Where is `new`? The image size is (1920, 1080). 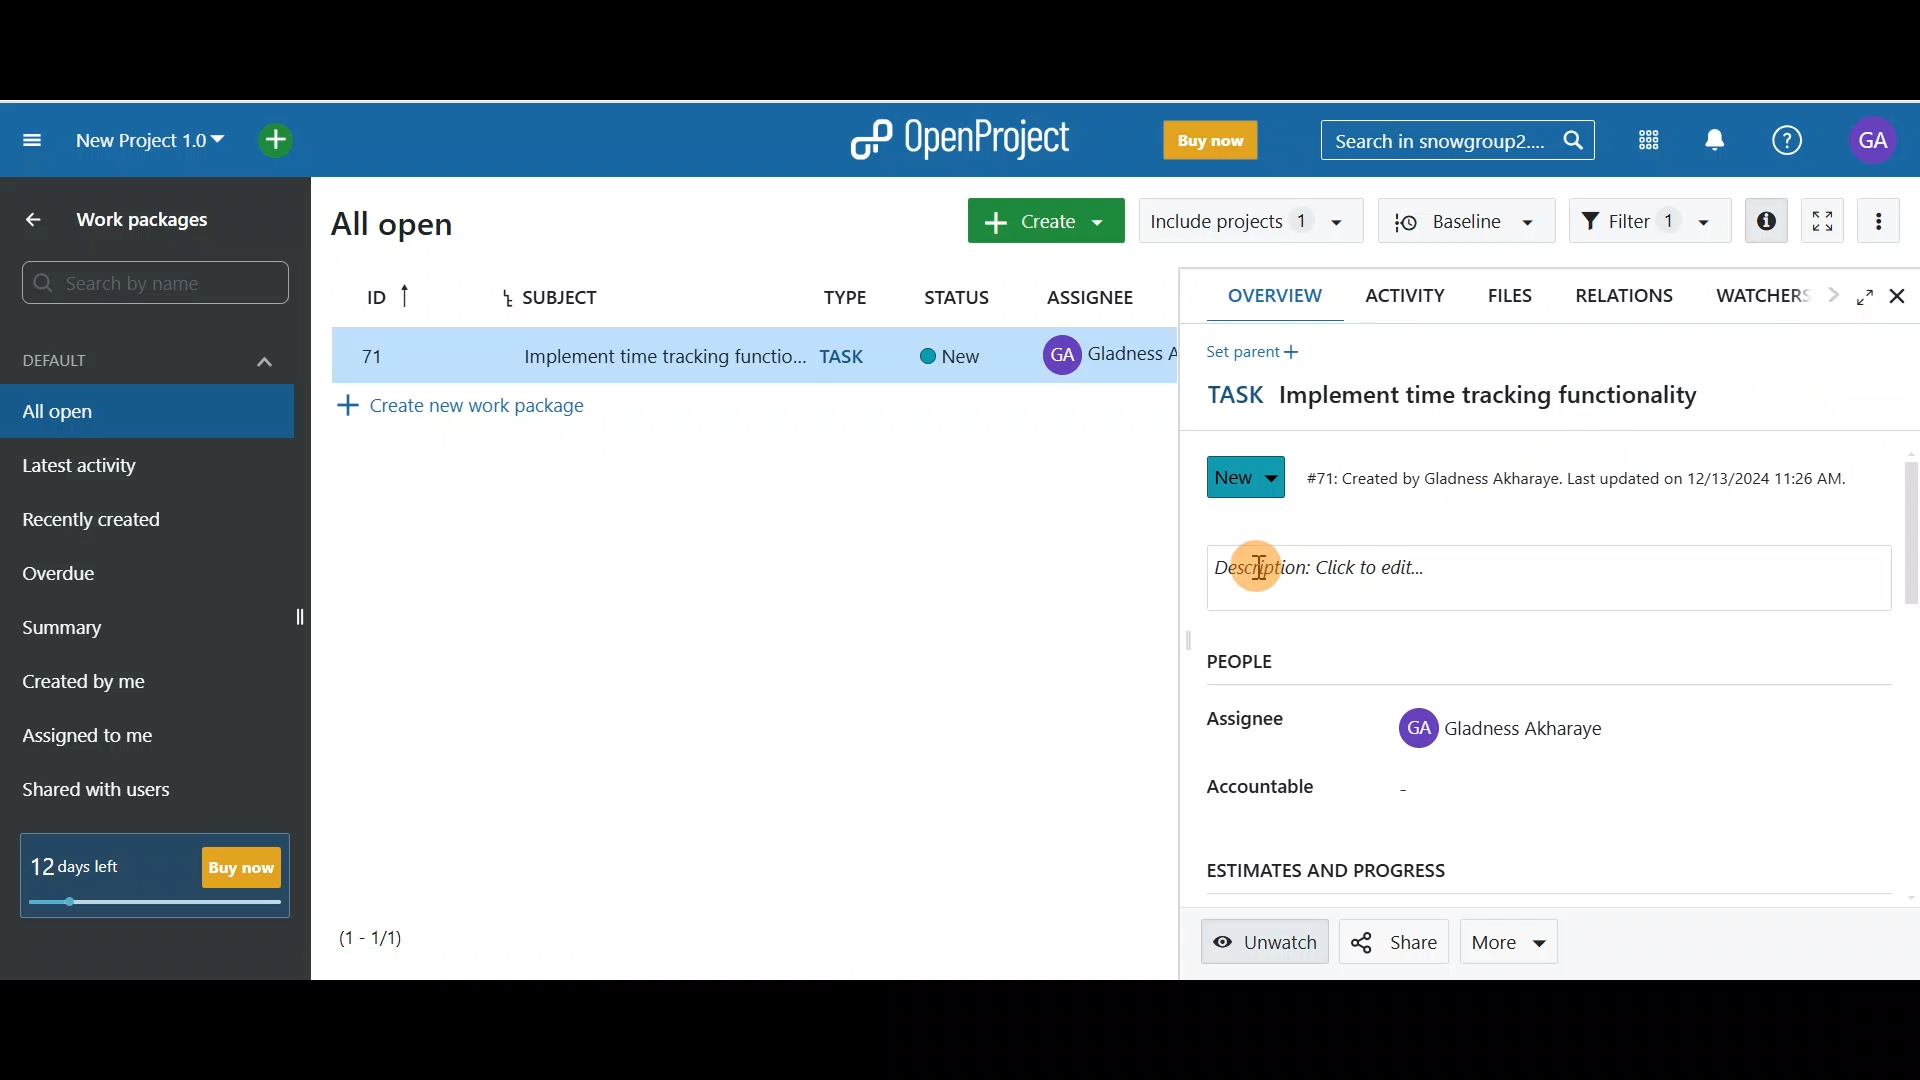 new is located at coordinates (954, 357).